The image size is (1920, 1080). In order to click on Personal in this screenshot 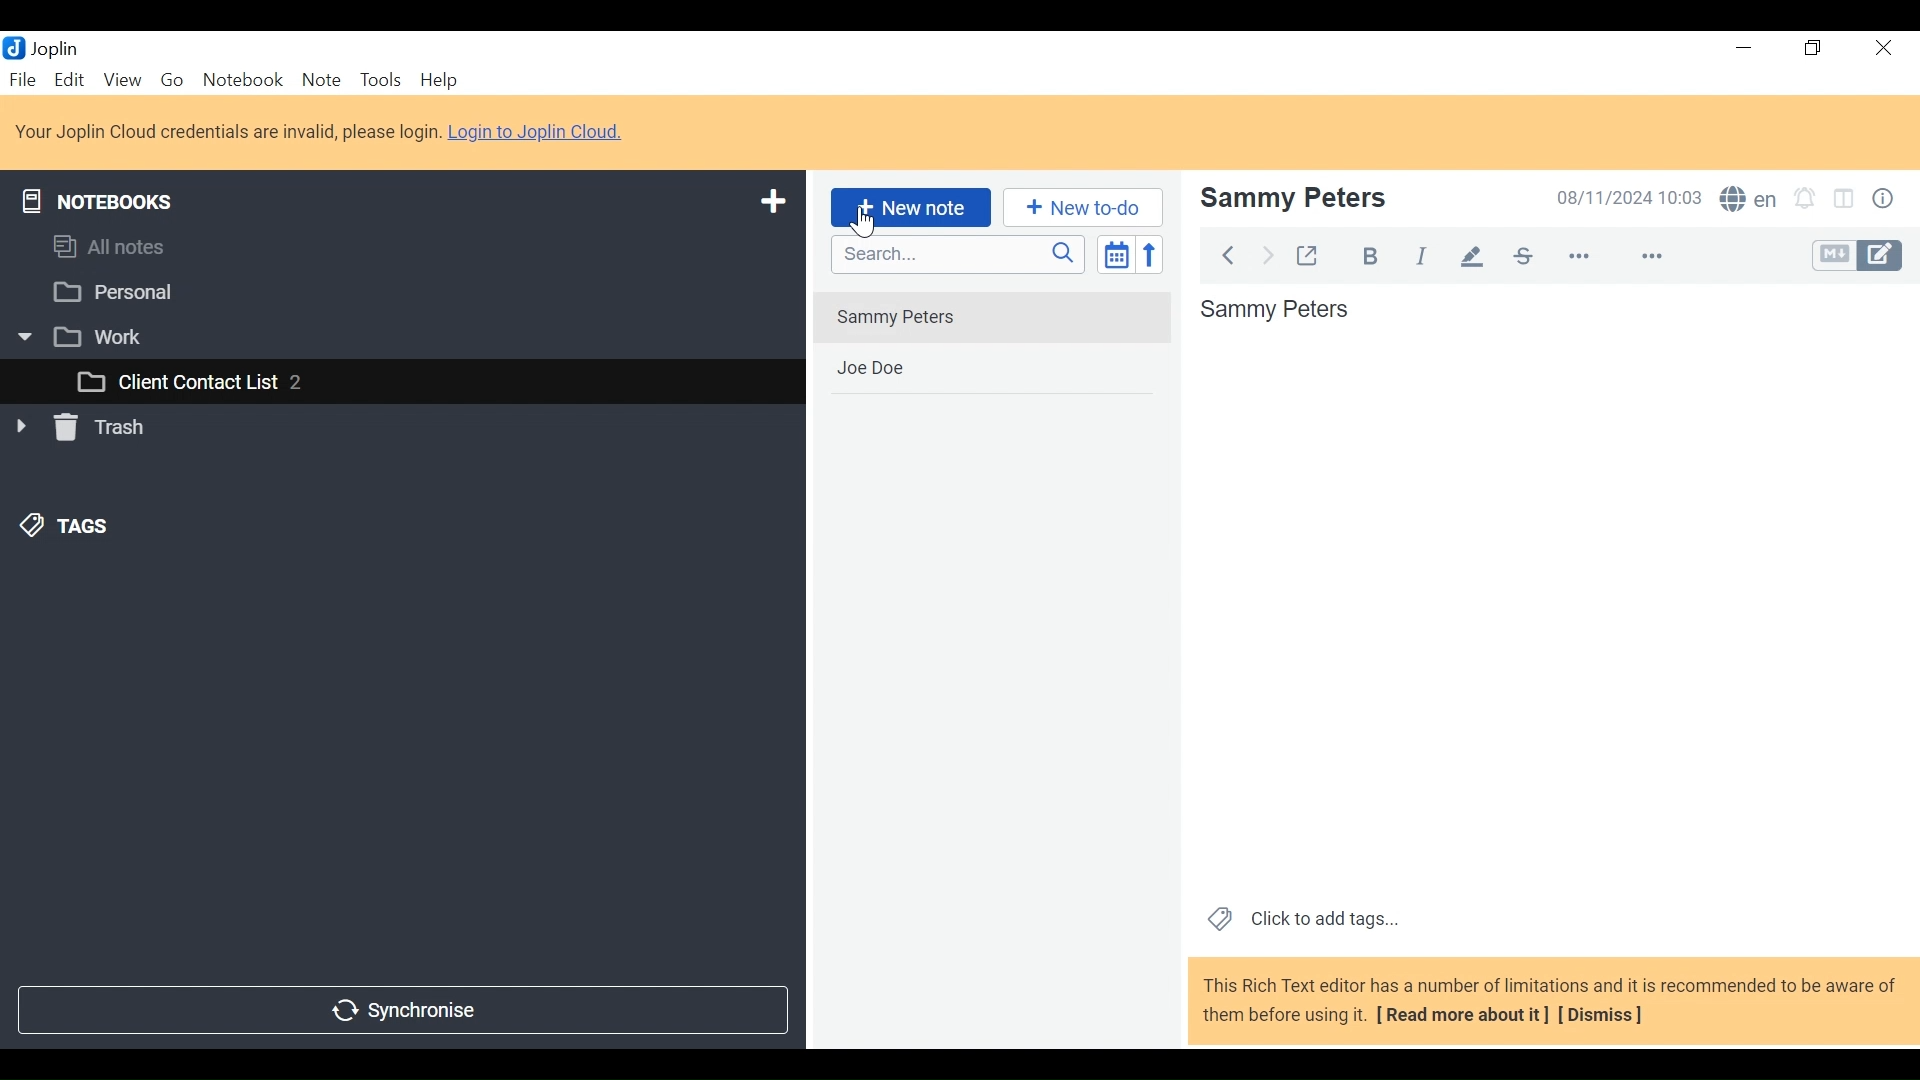, I will do `click(396, 292)`.